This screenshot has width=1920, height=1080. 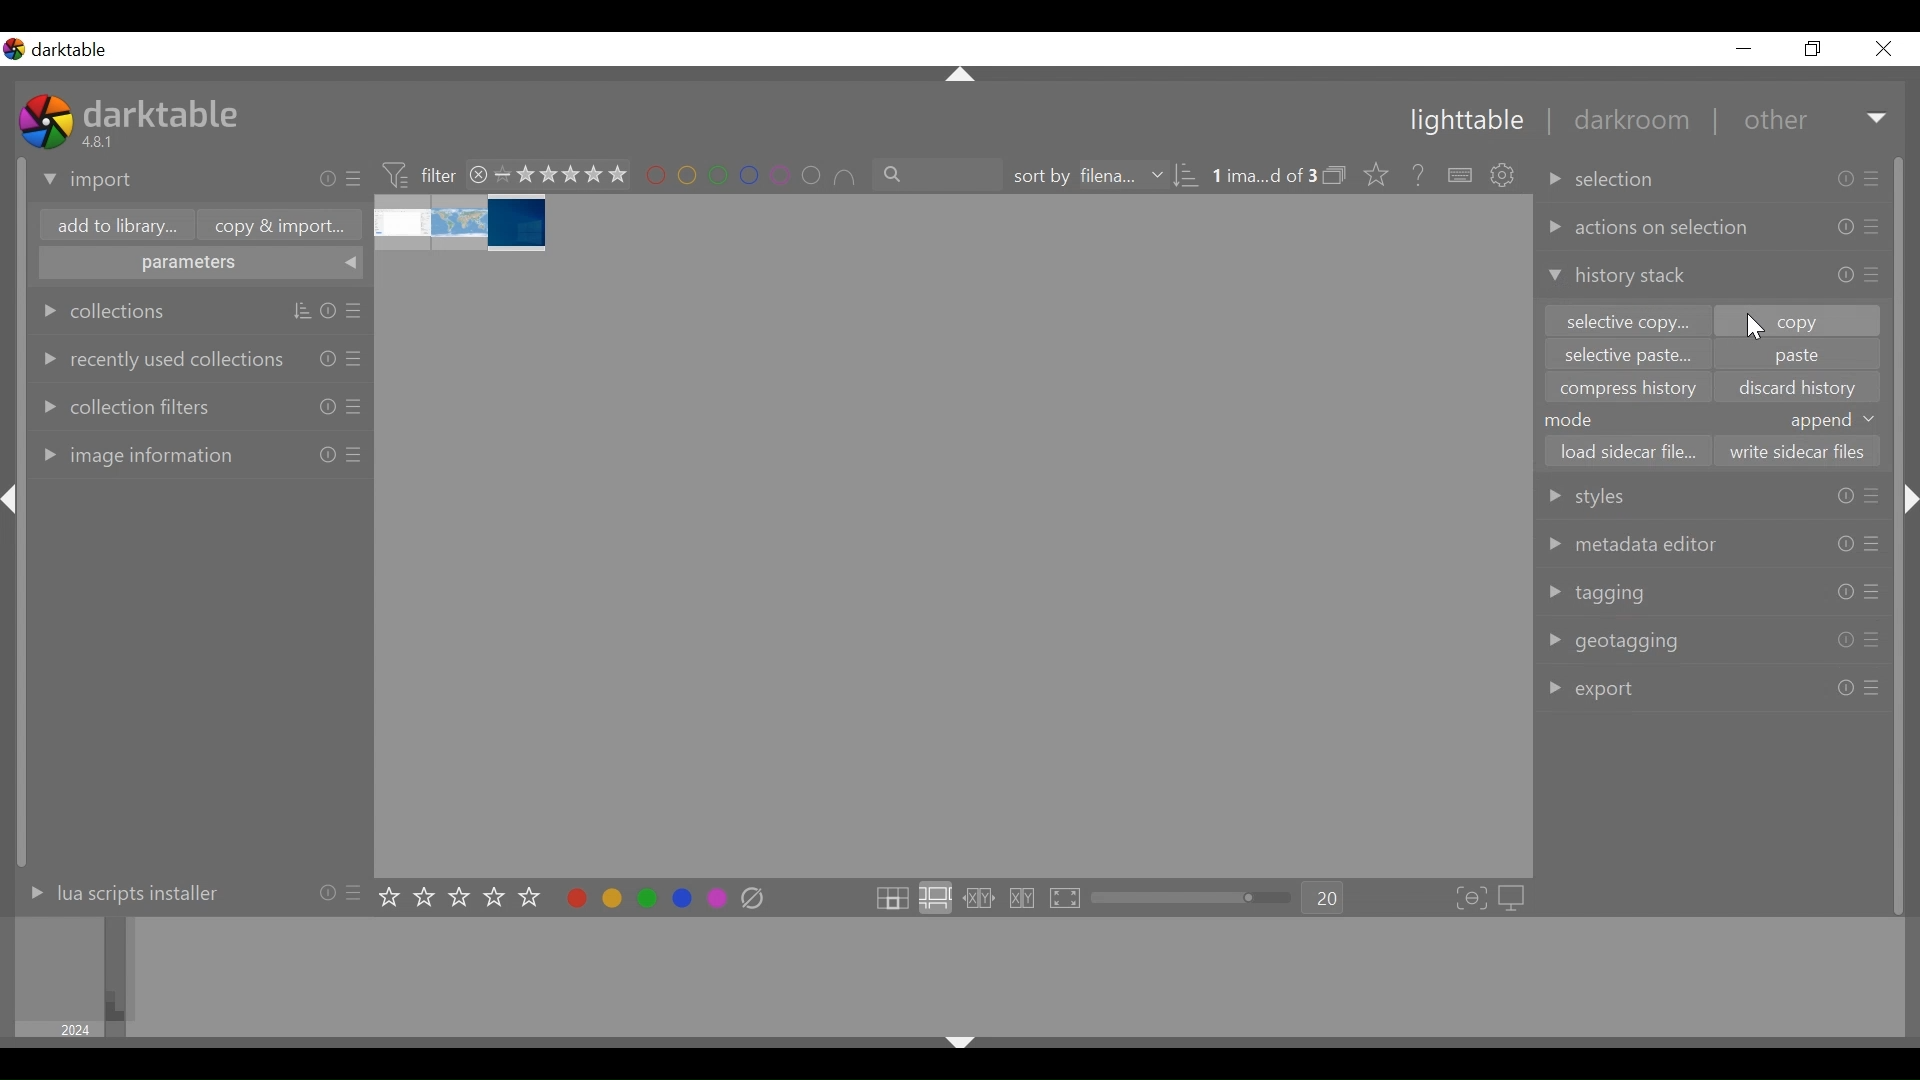 What do you see at coordinates (1875, 177) in the screenshot?
I see `presets` at bounding box center [1875, 177].